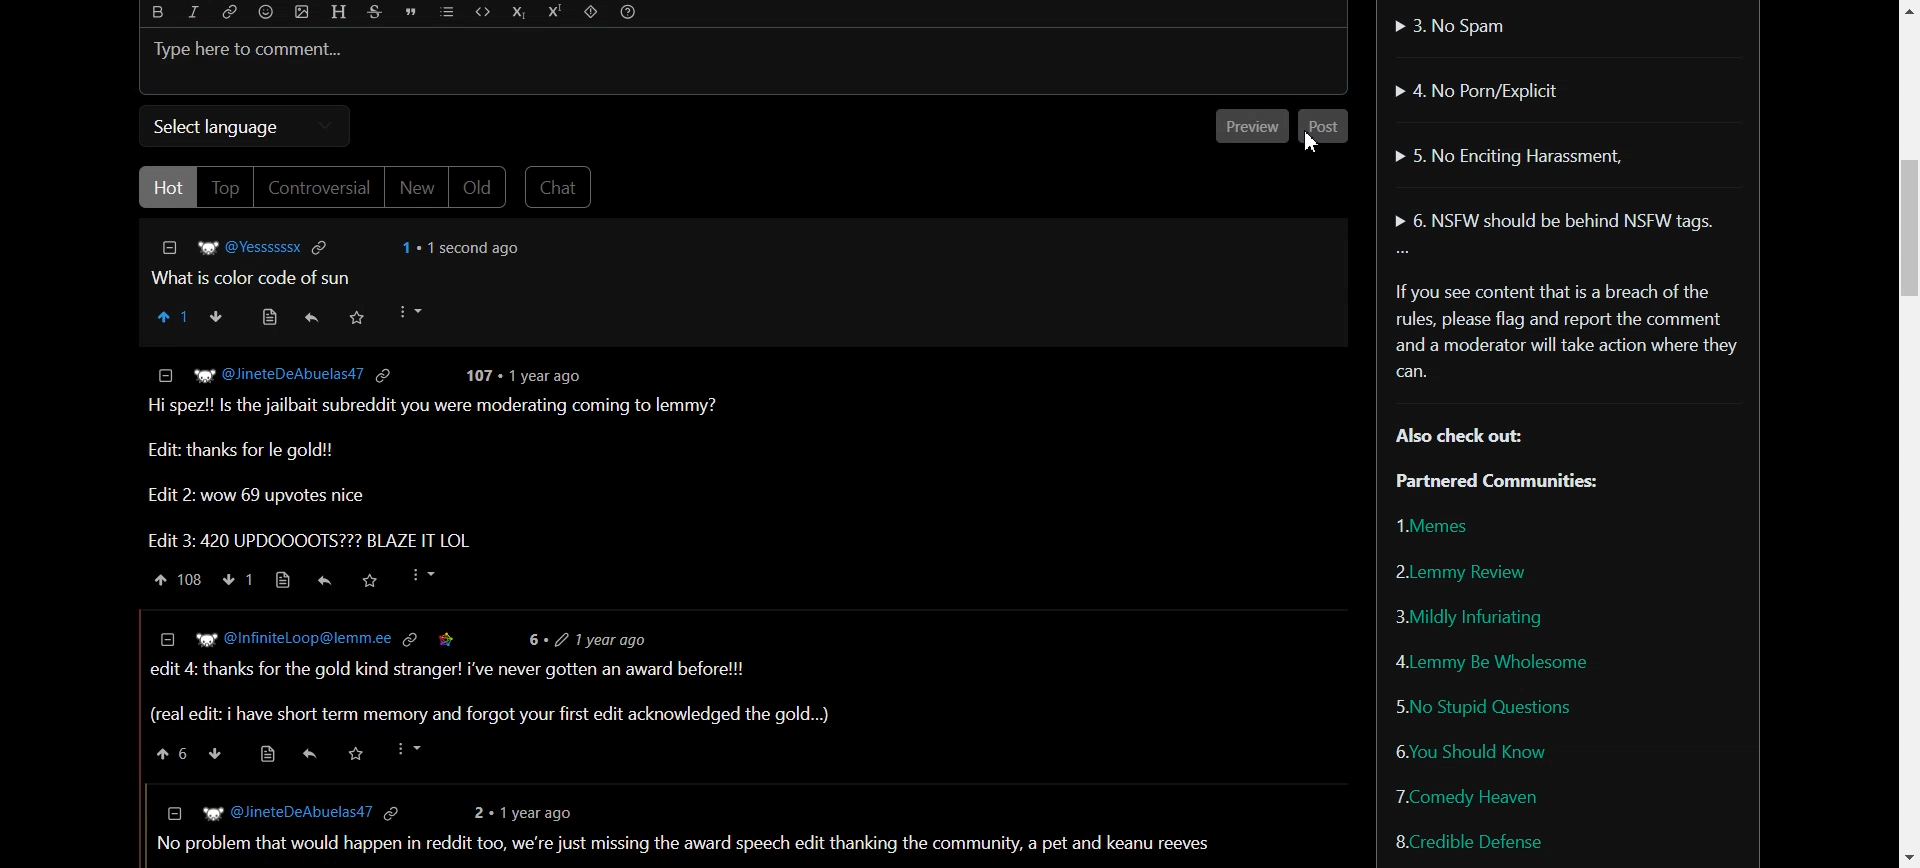 This screenshot has height=868, width=1920. Describe the element at coordinates (446, 13) in the screenshot. I see `List` at that location.